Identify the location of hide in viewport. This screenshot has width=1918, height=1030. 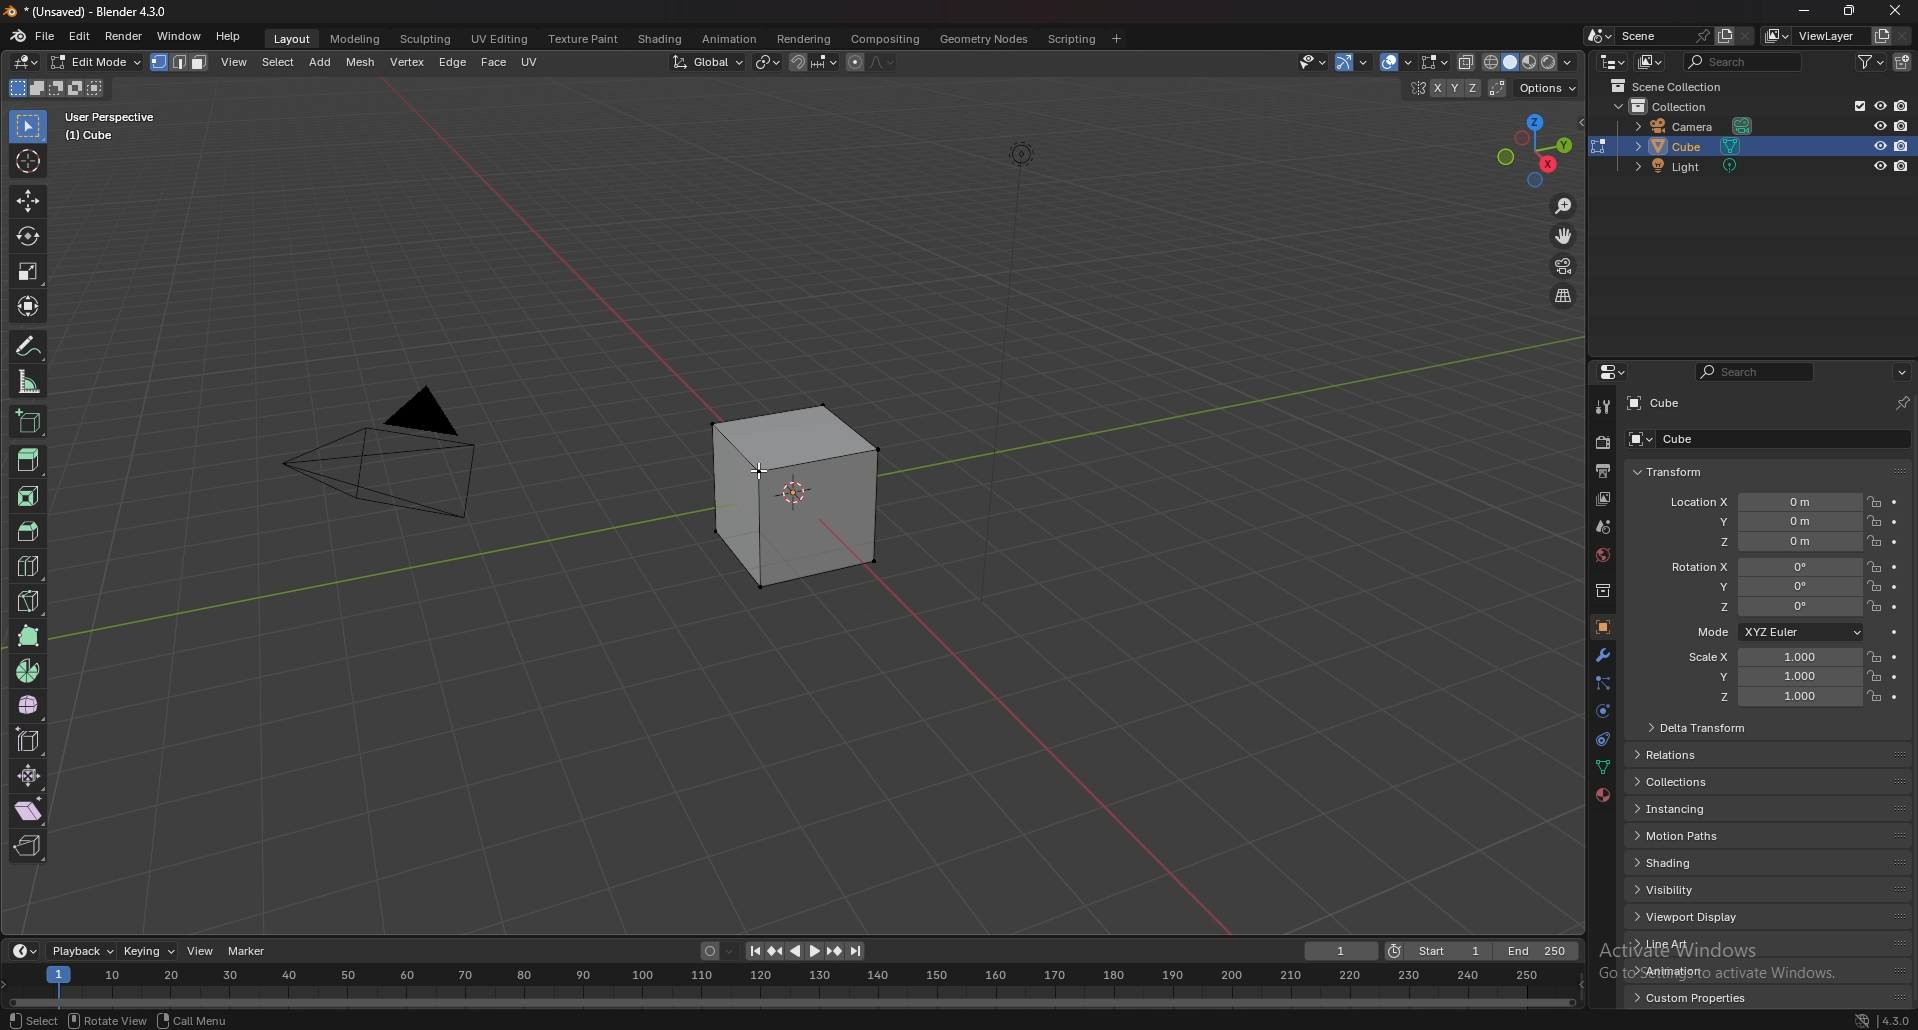
(1880, 146).